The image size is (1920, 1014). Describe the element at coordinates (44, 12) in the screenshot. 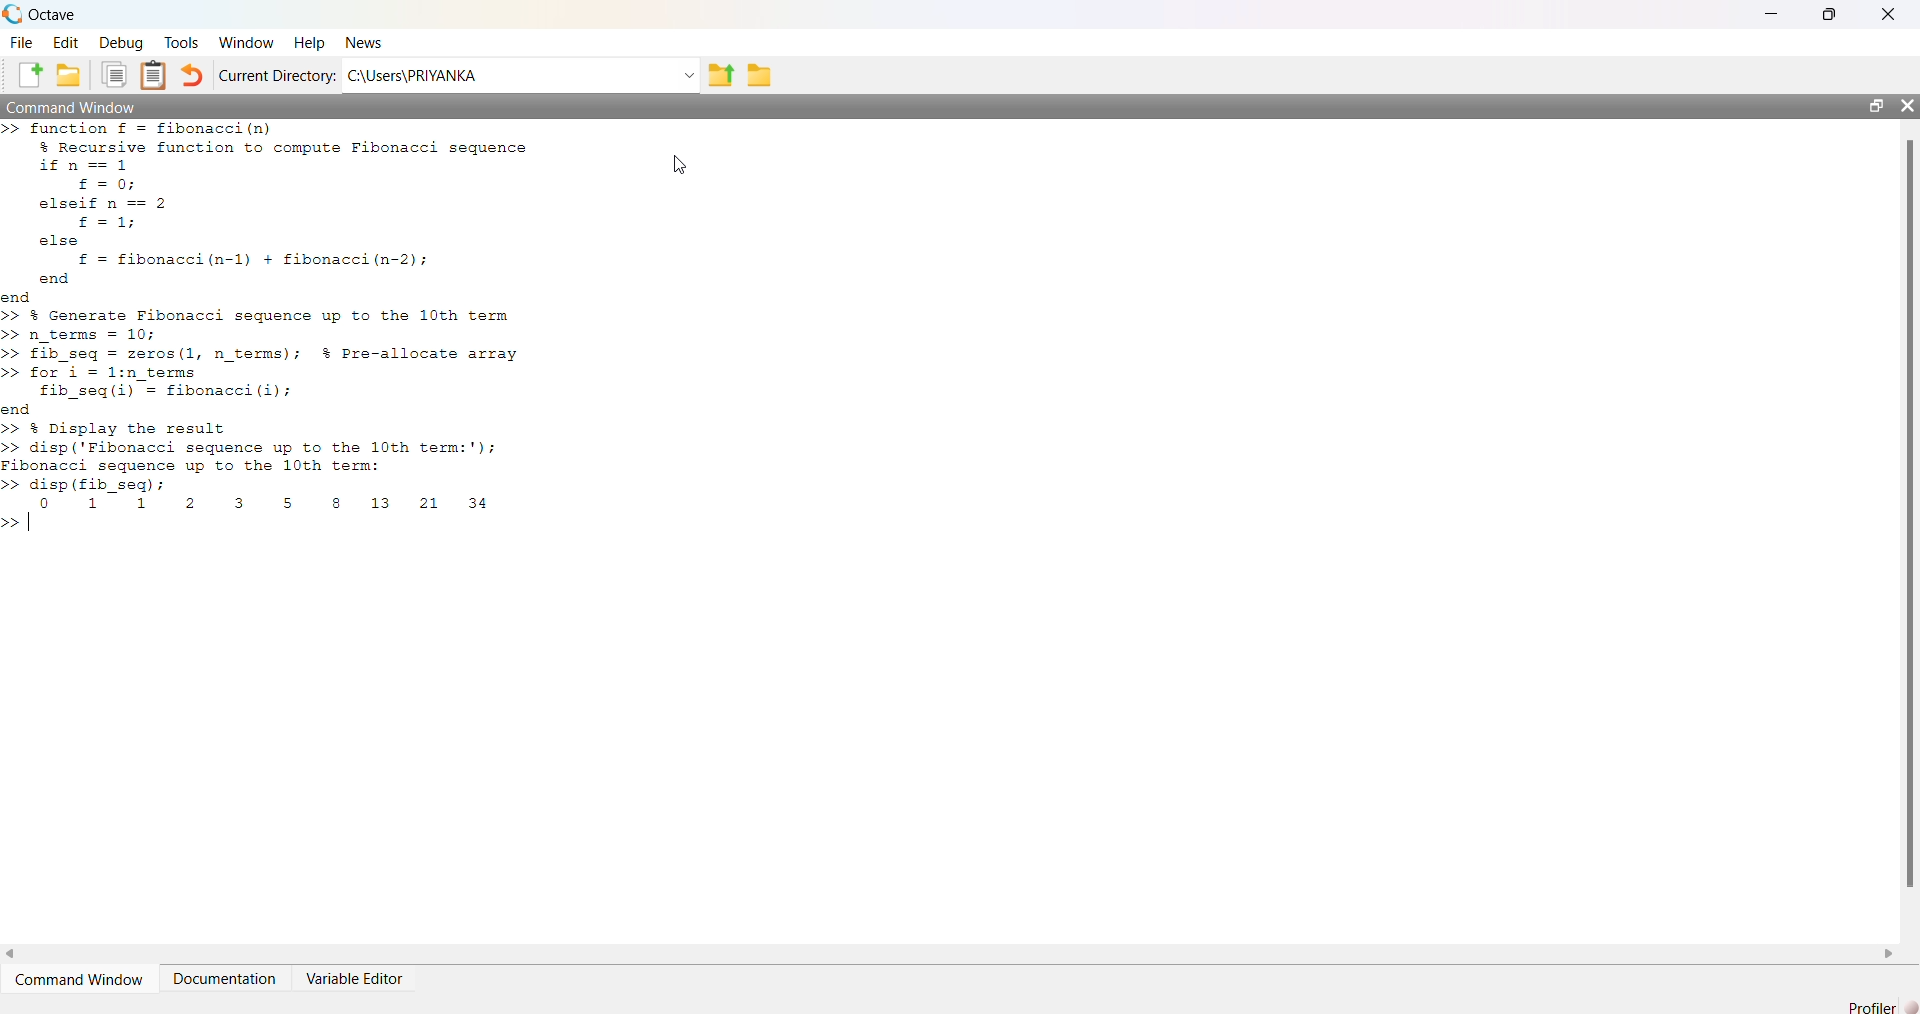

I see `, Octave` at that location.